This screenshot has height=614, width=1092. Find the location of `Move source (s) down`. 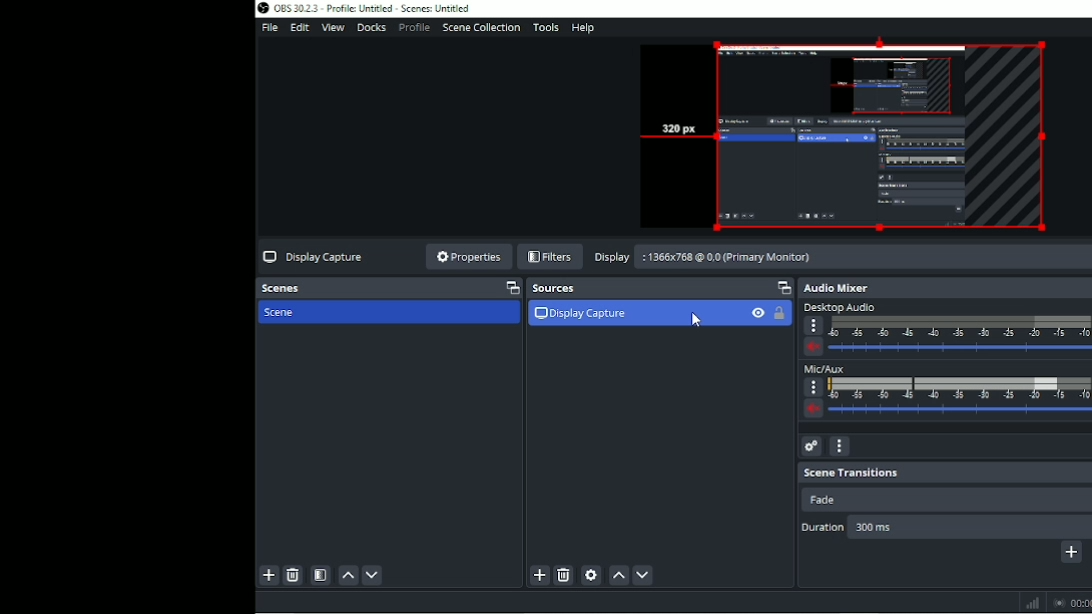

Move source (s) down is located at coordinates (644, 575).